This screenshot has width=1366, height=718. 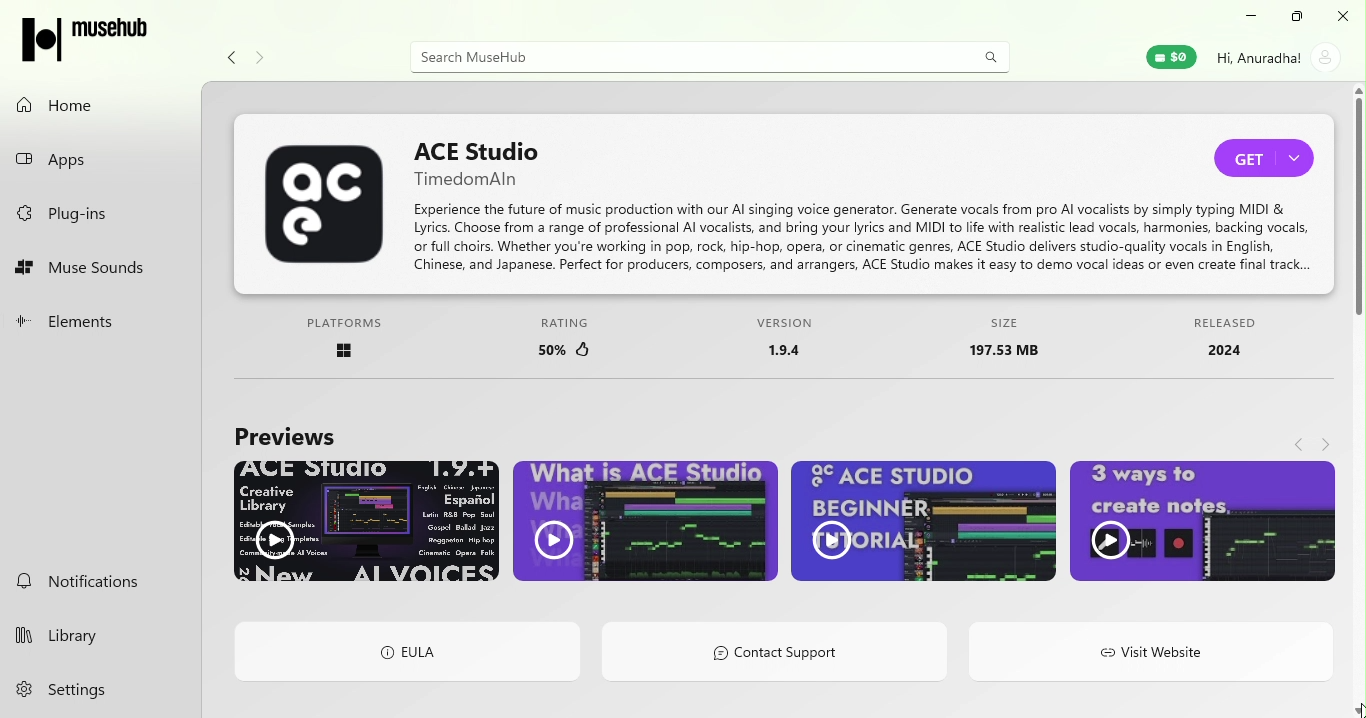 What do you see at coordinates (1196, 524) in the screenshot?
I see `Video preview` at bounding box center [1196, 524].